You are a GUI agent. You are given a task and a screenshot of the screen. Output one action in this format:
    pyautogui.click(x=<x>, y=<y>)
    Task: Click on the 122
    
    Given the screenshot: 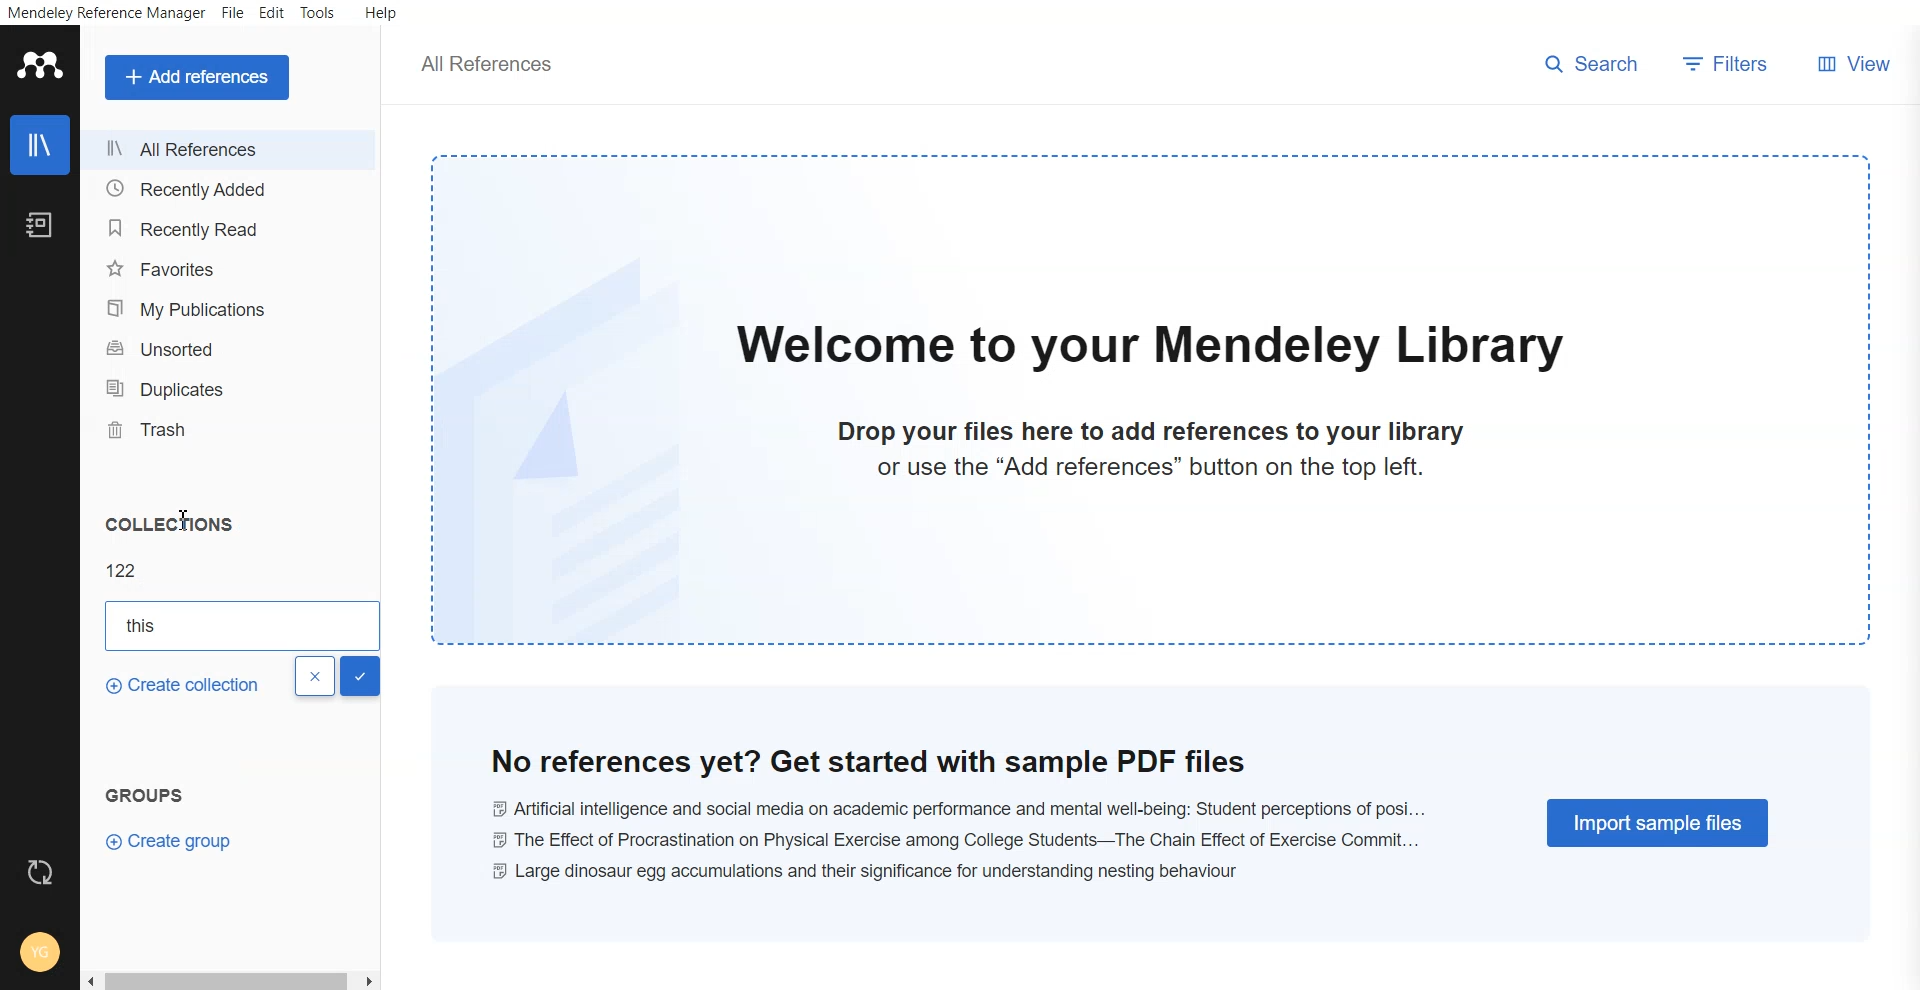 What is the action you would take?
    pyautogui.click(x=131, y=568)
    